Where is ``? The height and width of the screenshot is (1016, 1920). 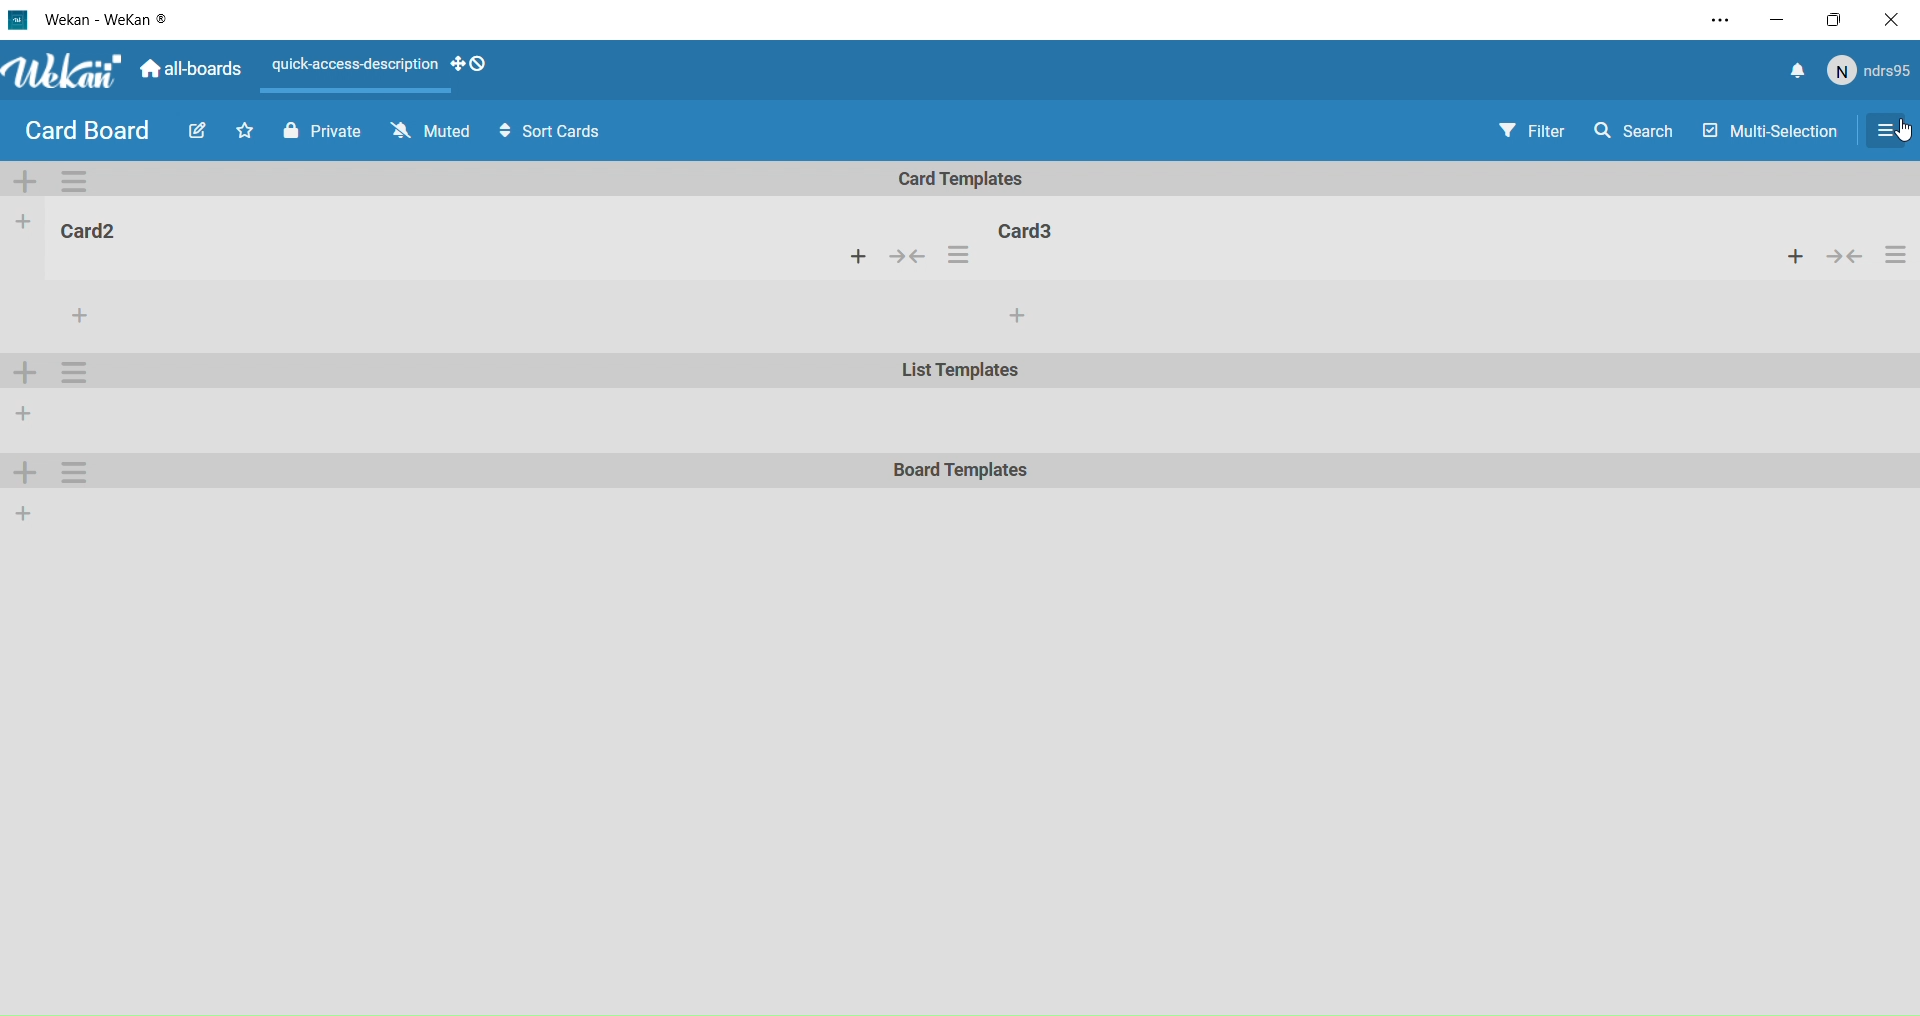  is located at coordinates (72, 182).